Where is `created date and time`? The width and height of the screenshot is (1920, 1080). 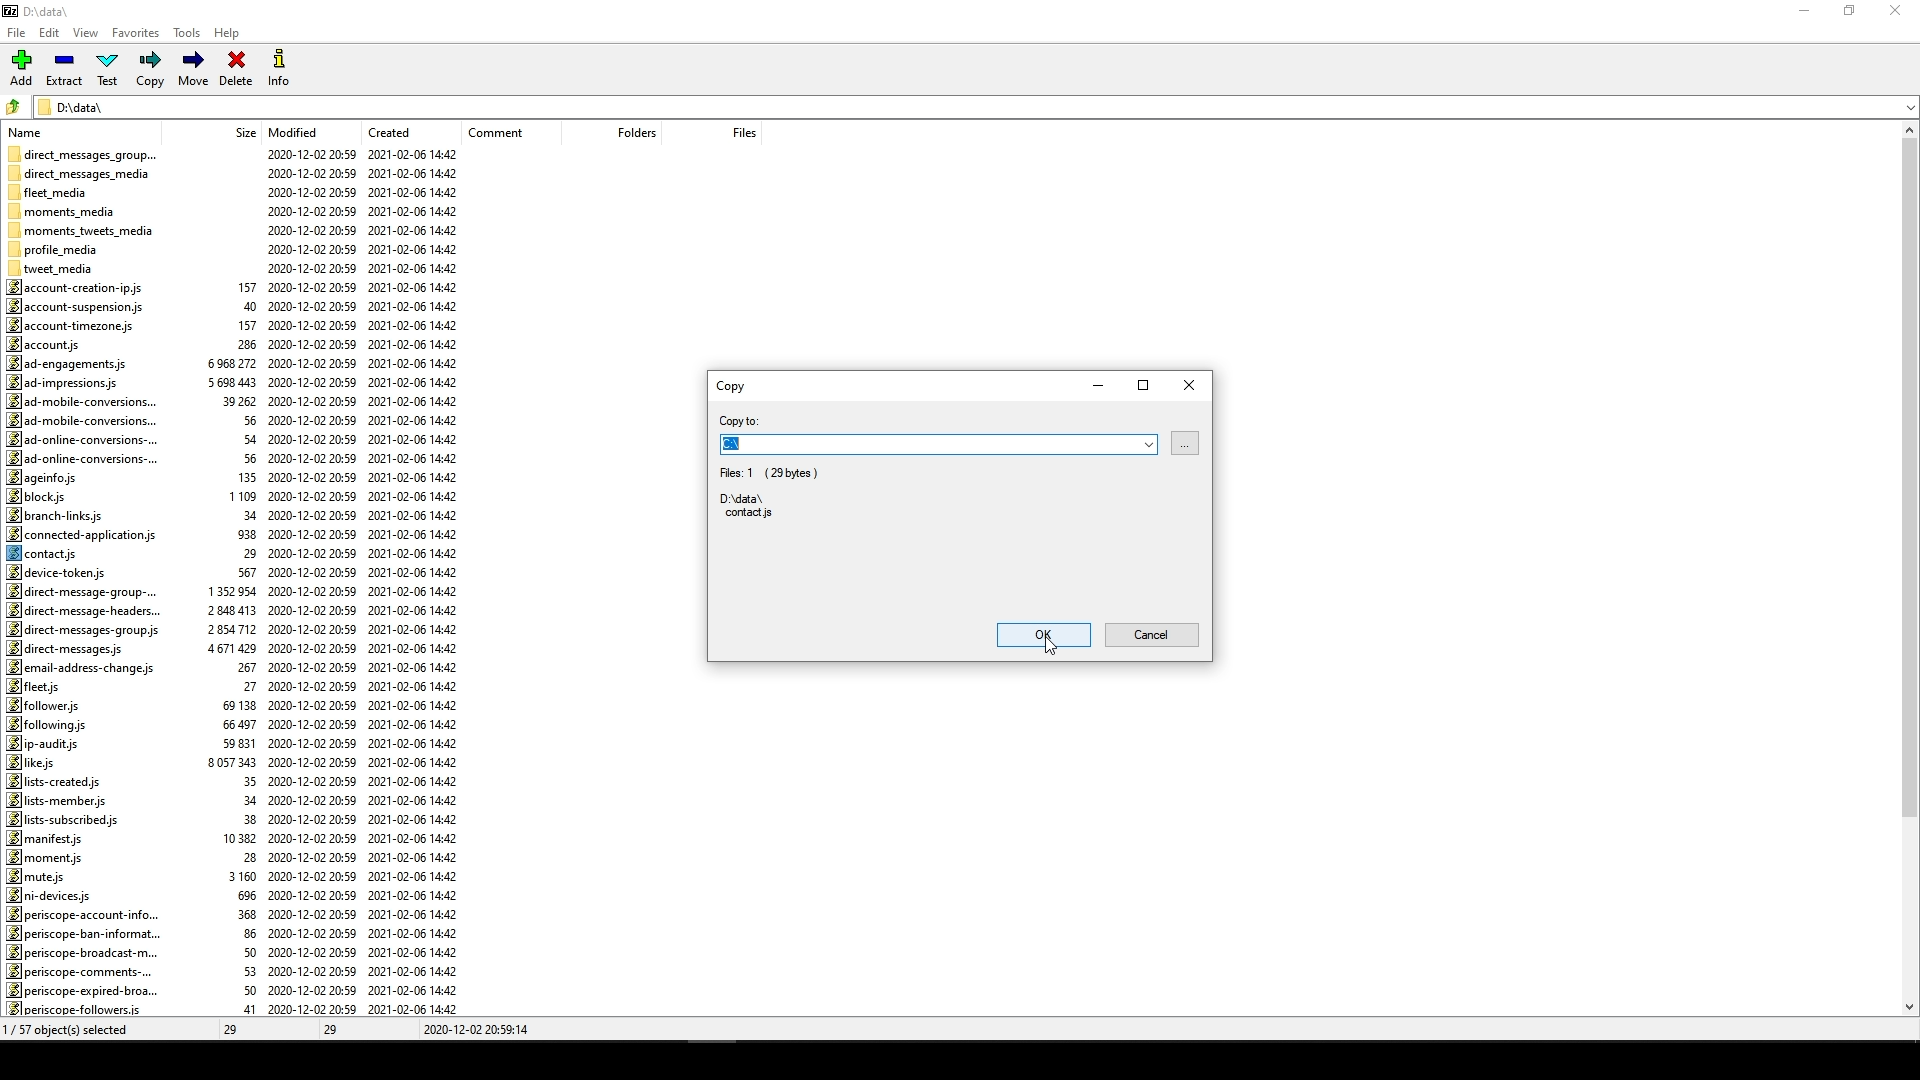
created date and time is located at coordinates (417, 583).